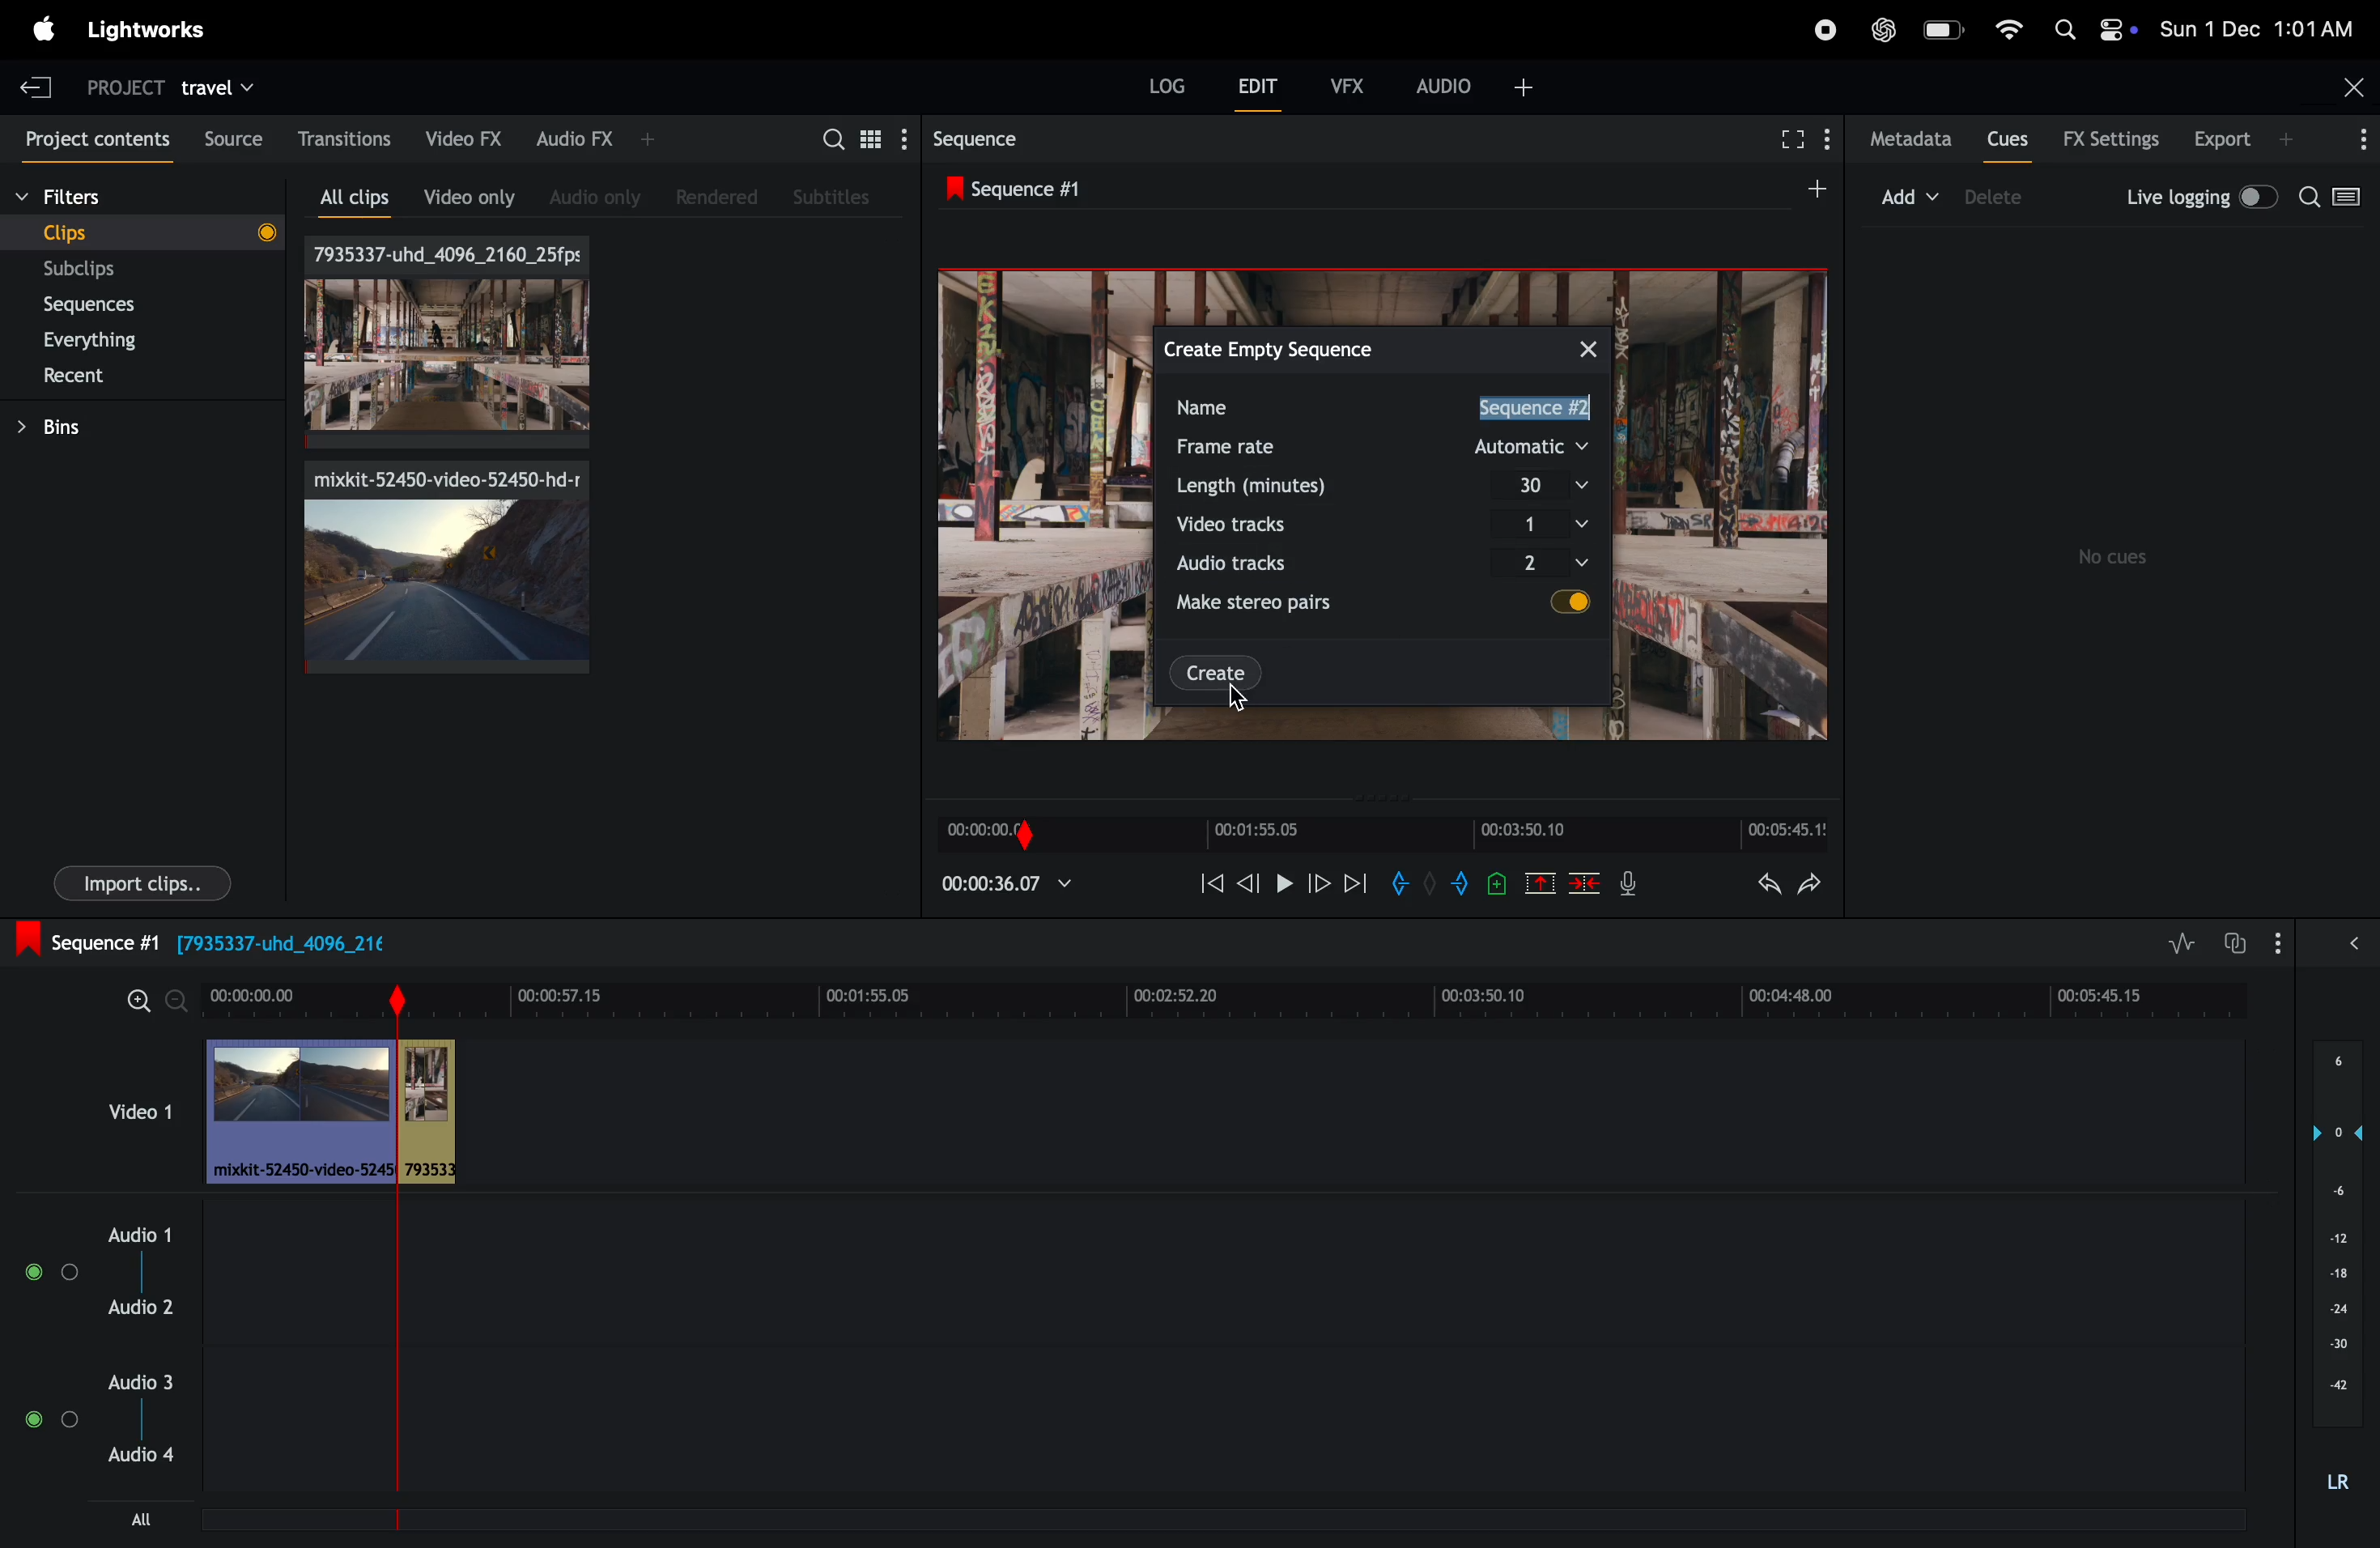 The image size is (2380, 1548). What do you see at coordinates (465, 135) in the screenshot?
I see `video fx` at bounding box center [465, 135].